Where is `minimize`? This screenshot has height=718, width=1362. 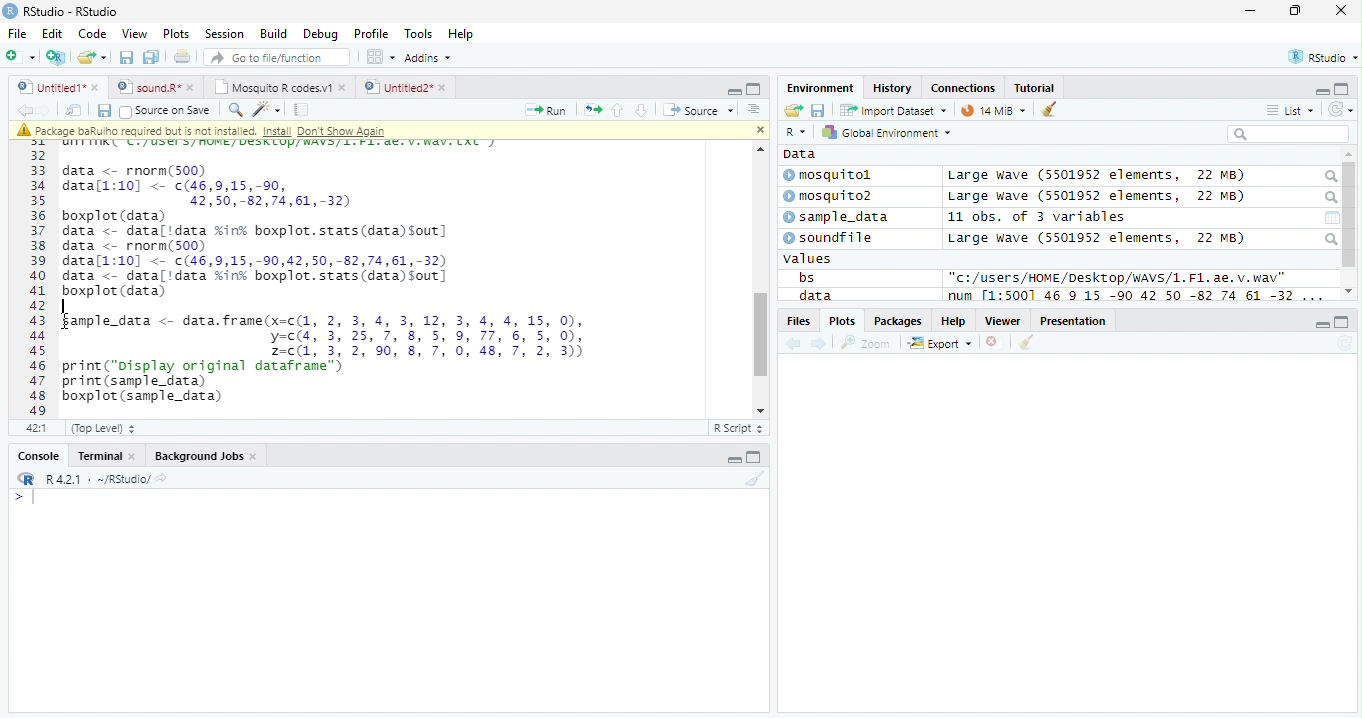 minimize is located at coordinates (1322, 323).